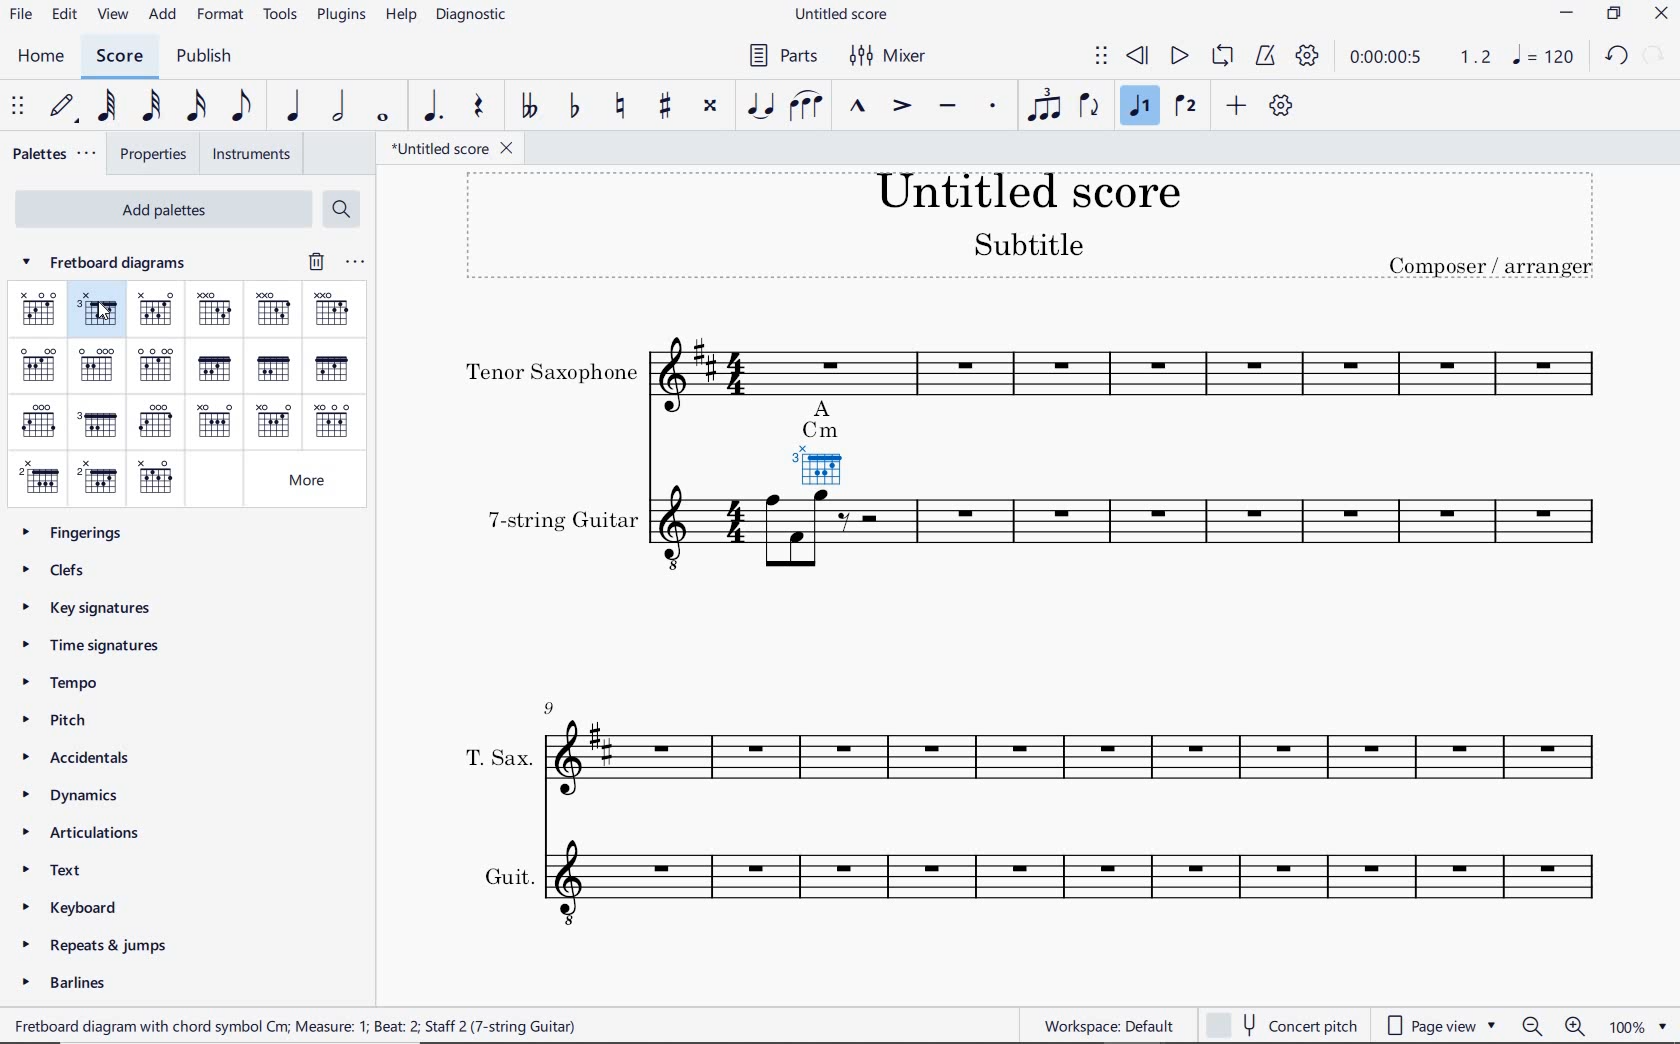  Describe the element at coordinates (37, 477) in the screenshot. I see `B` at that location.